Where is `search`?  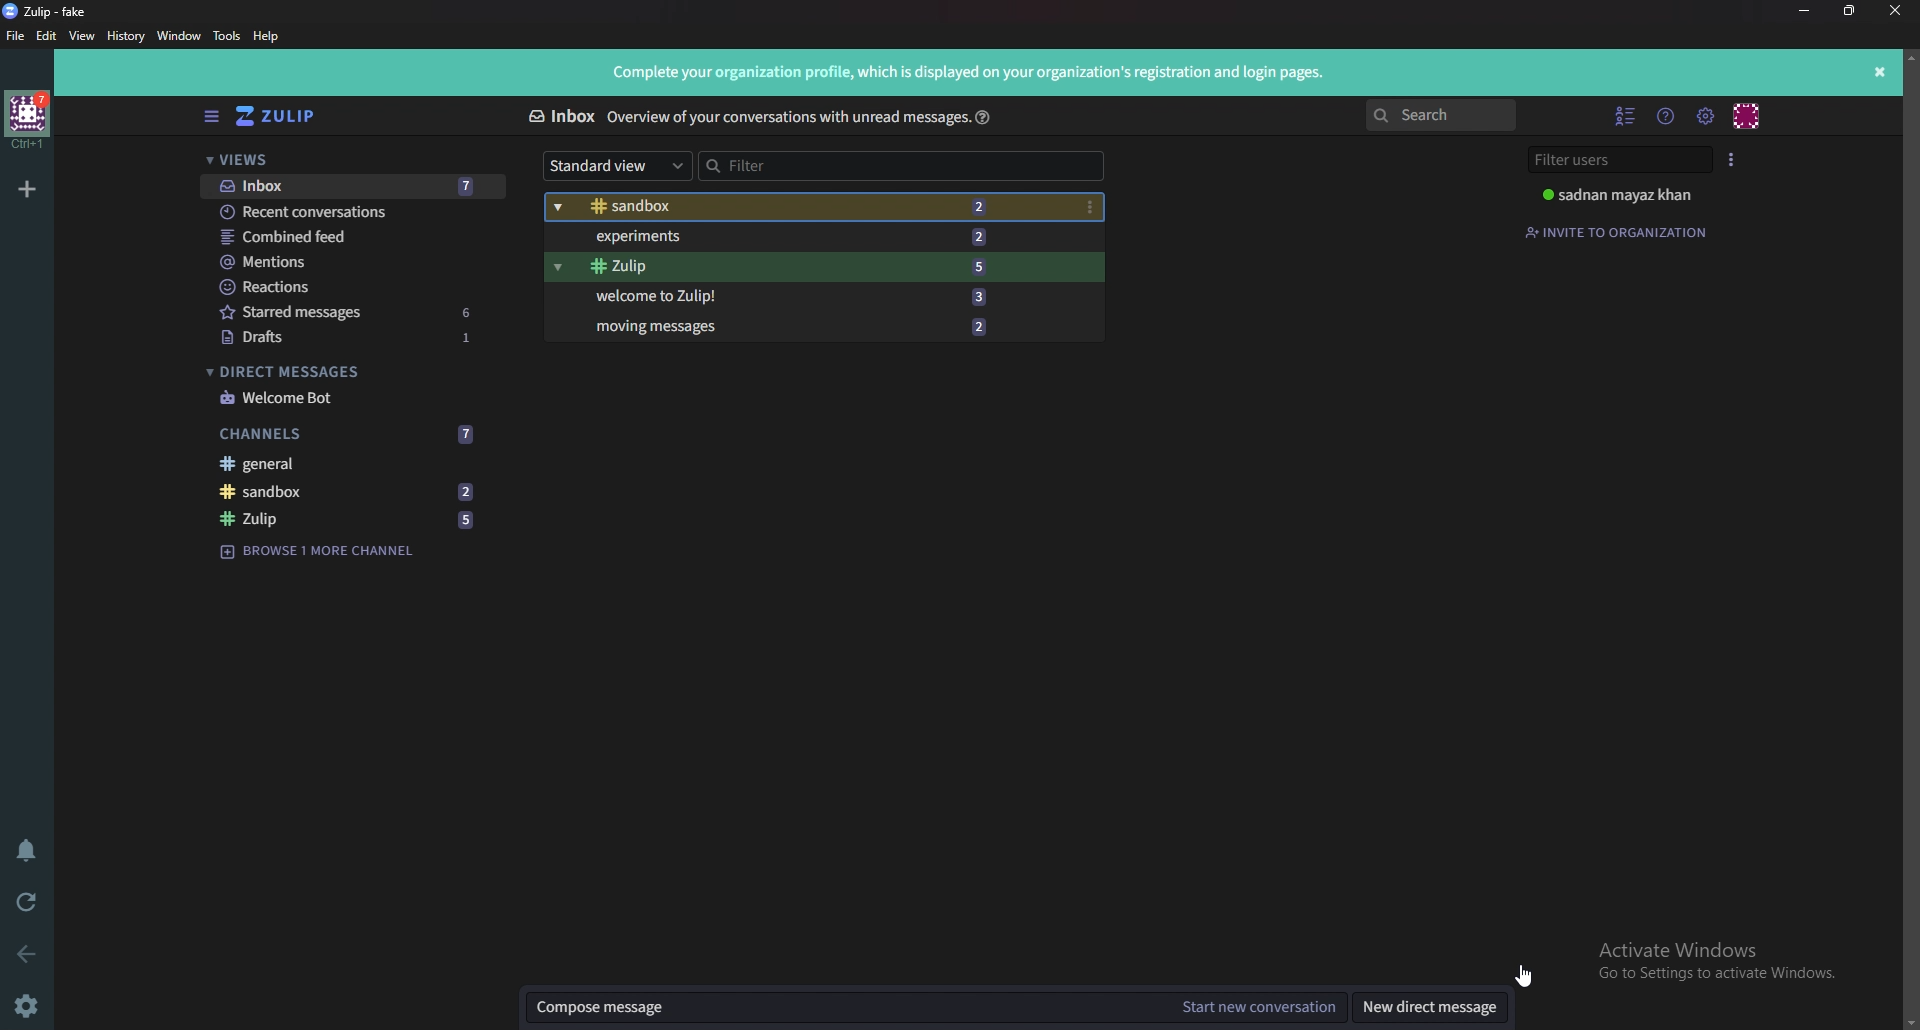
search is located at coordinates (1438, 115).